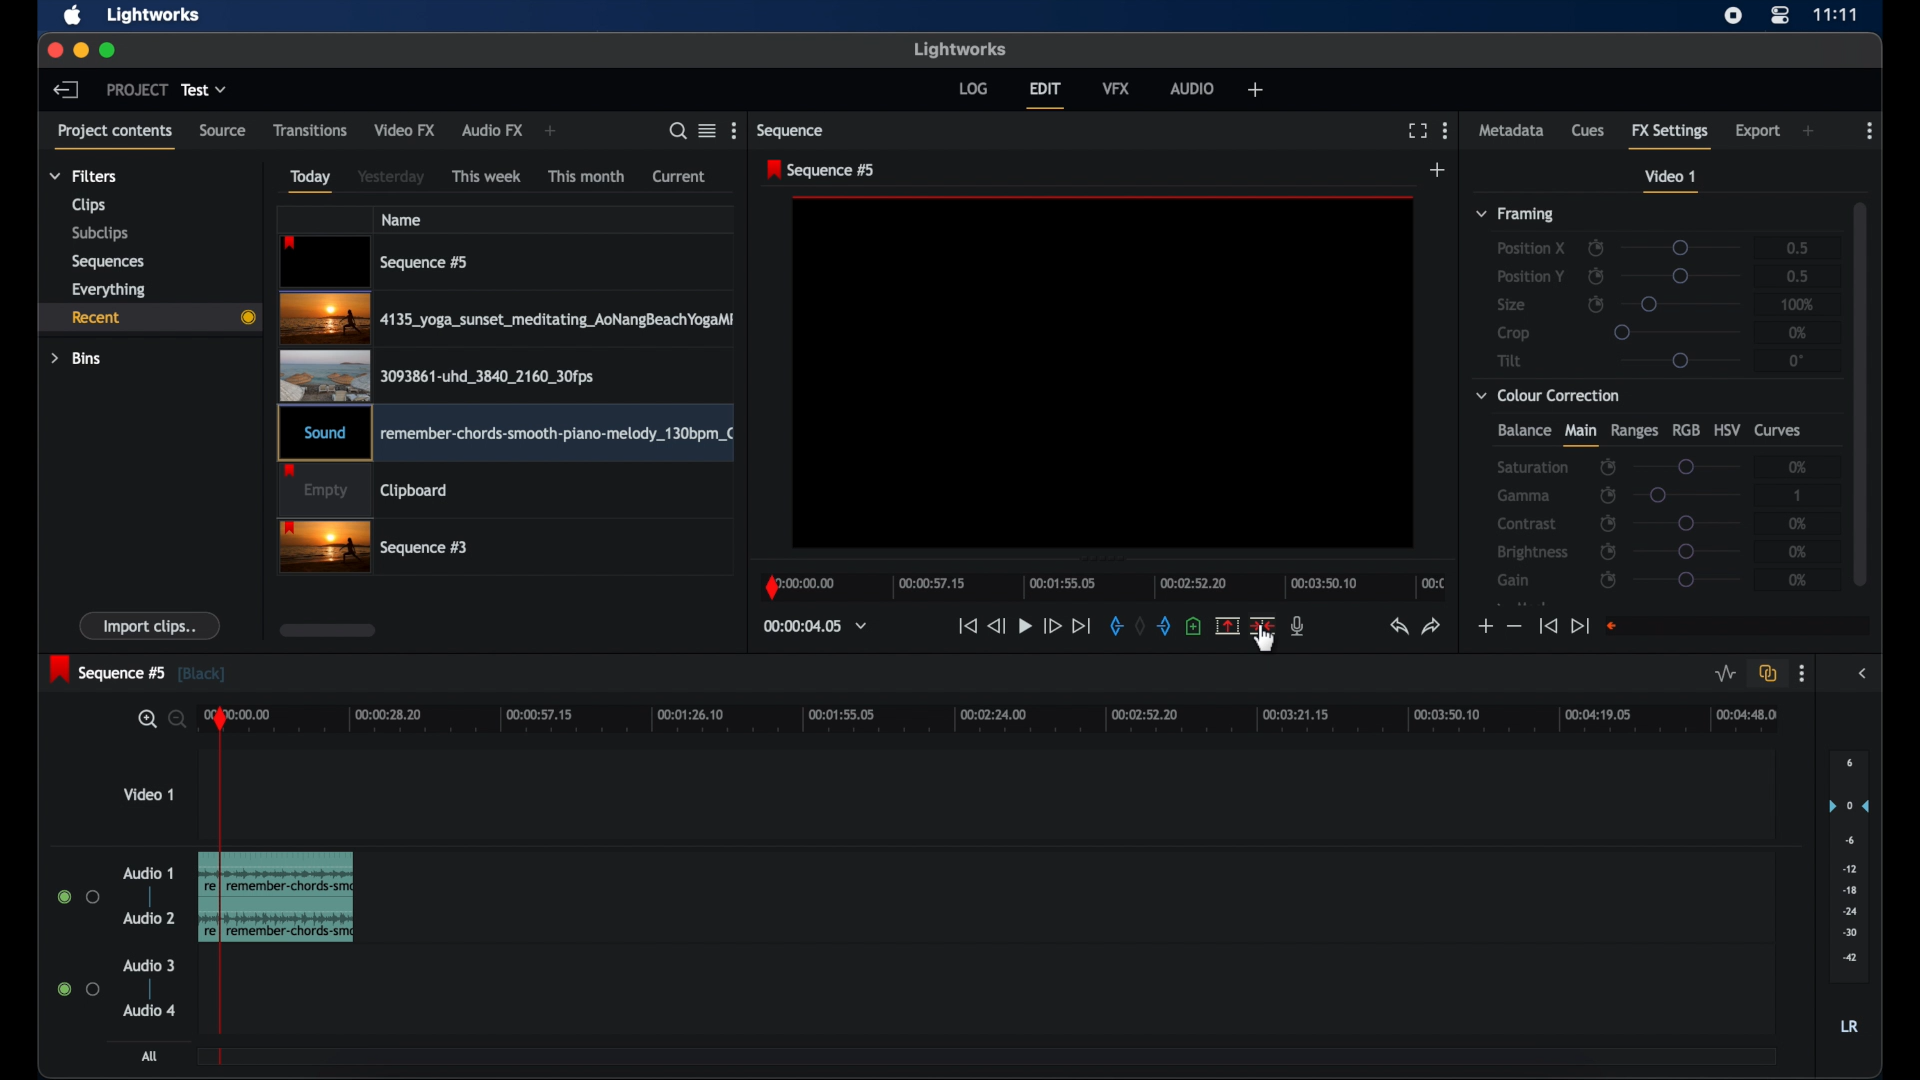 Image resolution: width=1920 pixels, height=1080 pixels. What do you see at coordinates (1262, 626) in the screenshot?
I see `split` at bounding box center [1262, 626].